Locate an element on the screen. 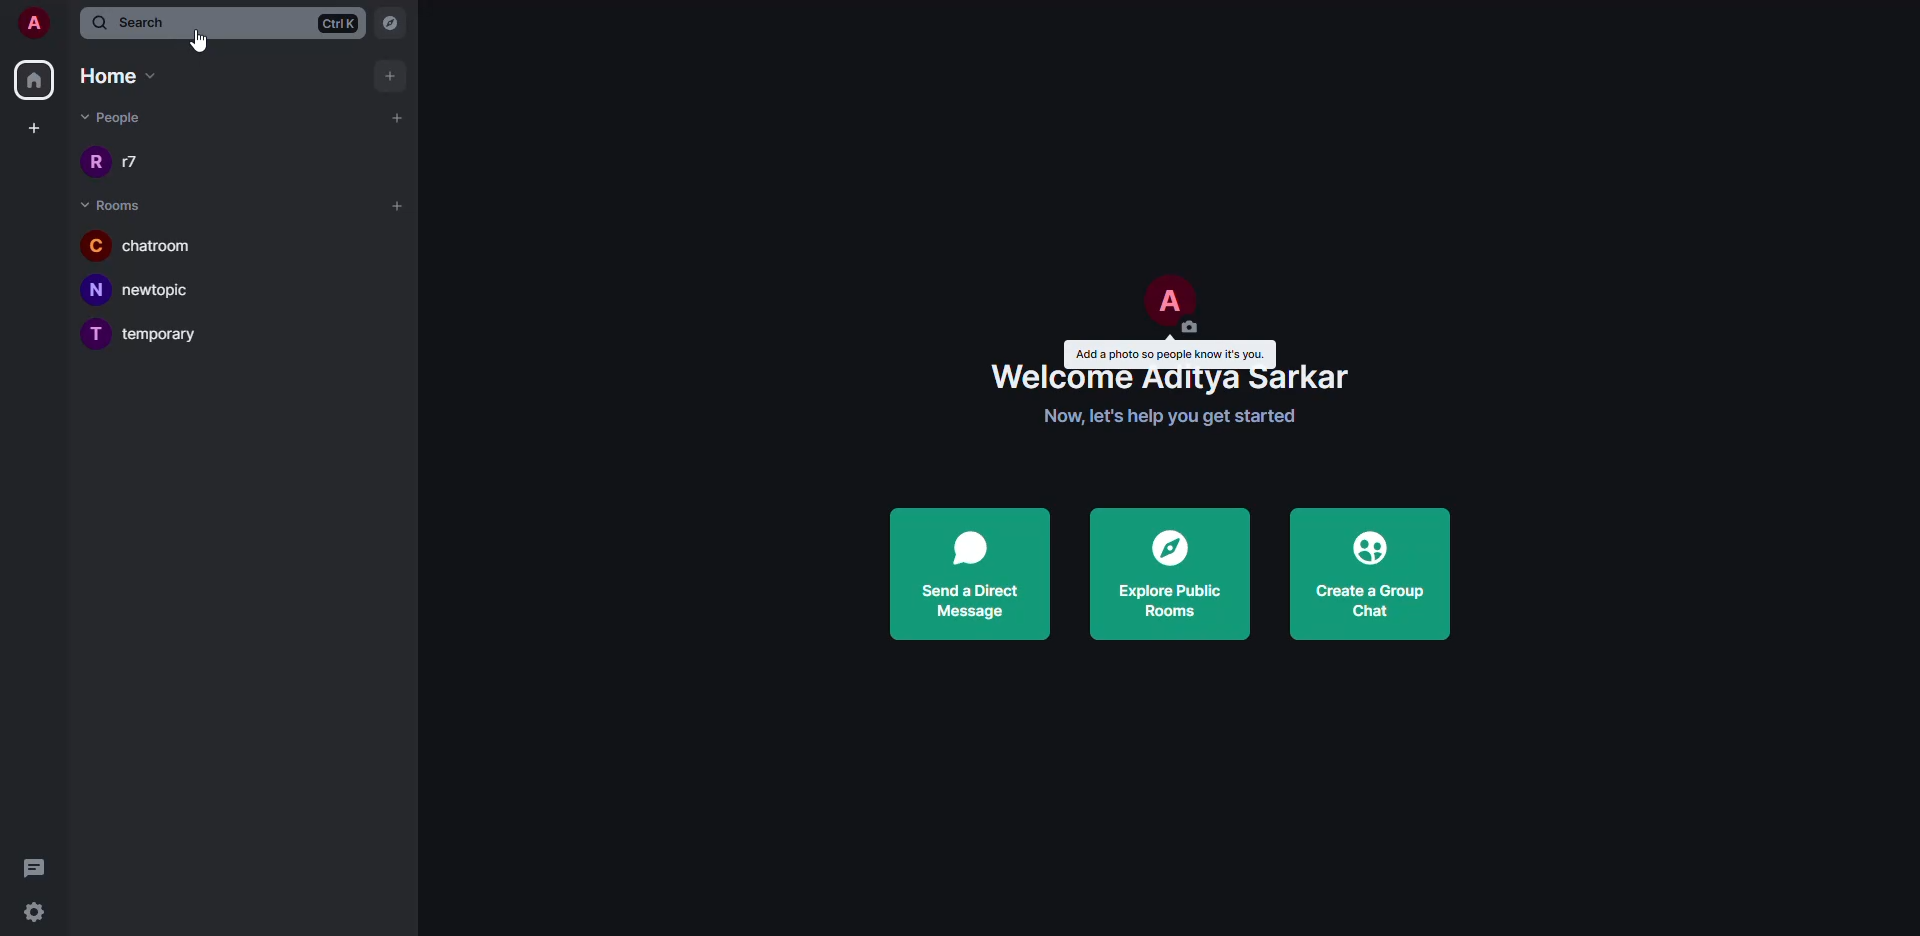 The height and width of the screenshot is (936, 1920). settings is located at coordinates (37, 914).